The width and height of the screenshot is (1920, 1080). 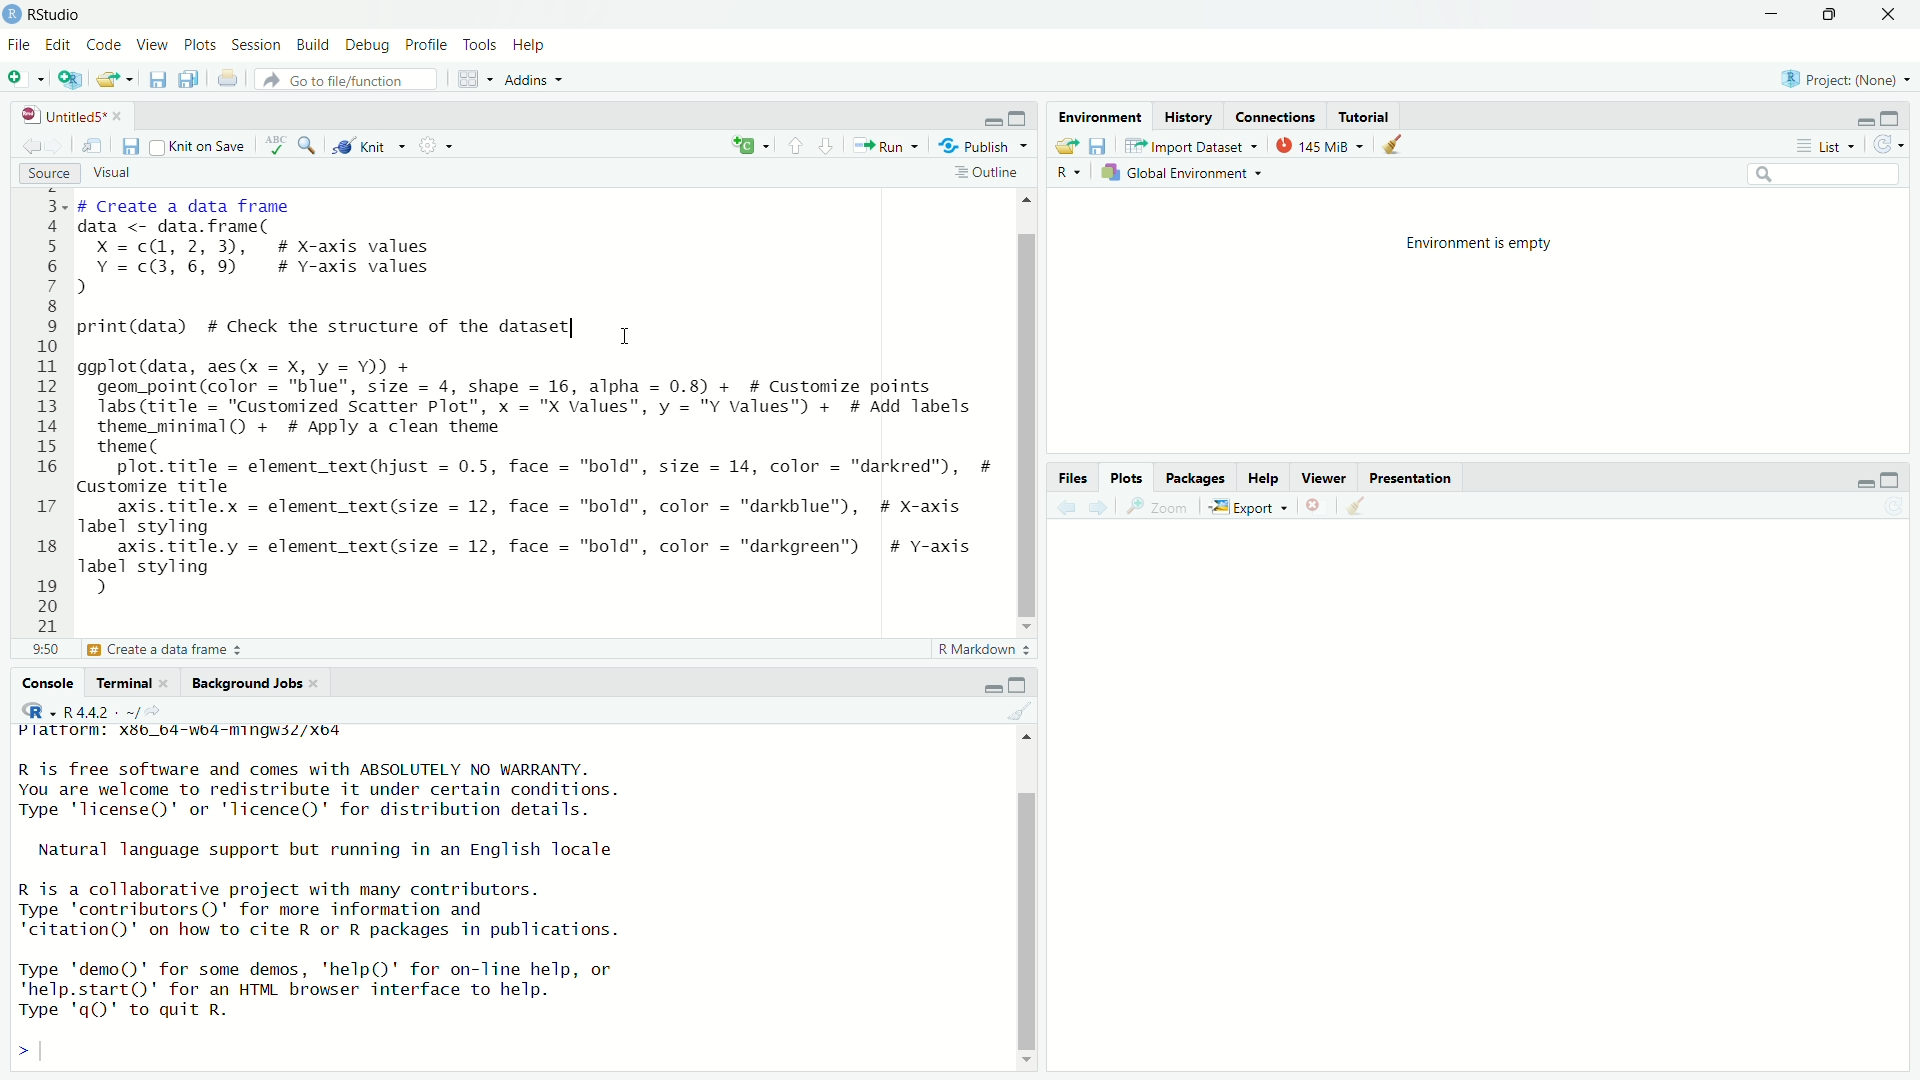 What do you see at coordinates (1061, 172) in the screenshot?
I see `R` at bounding box center [1061, 172].